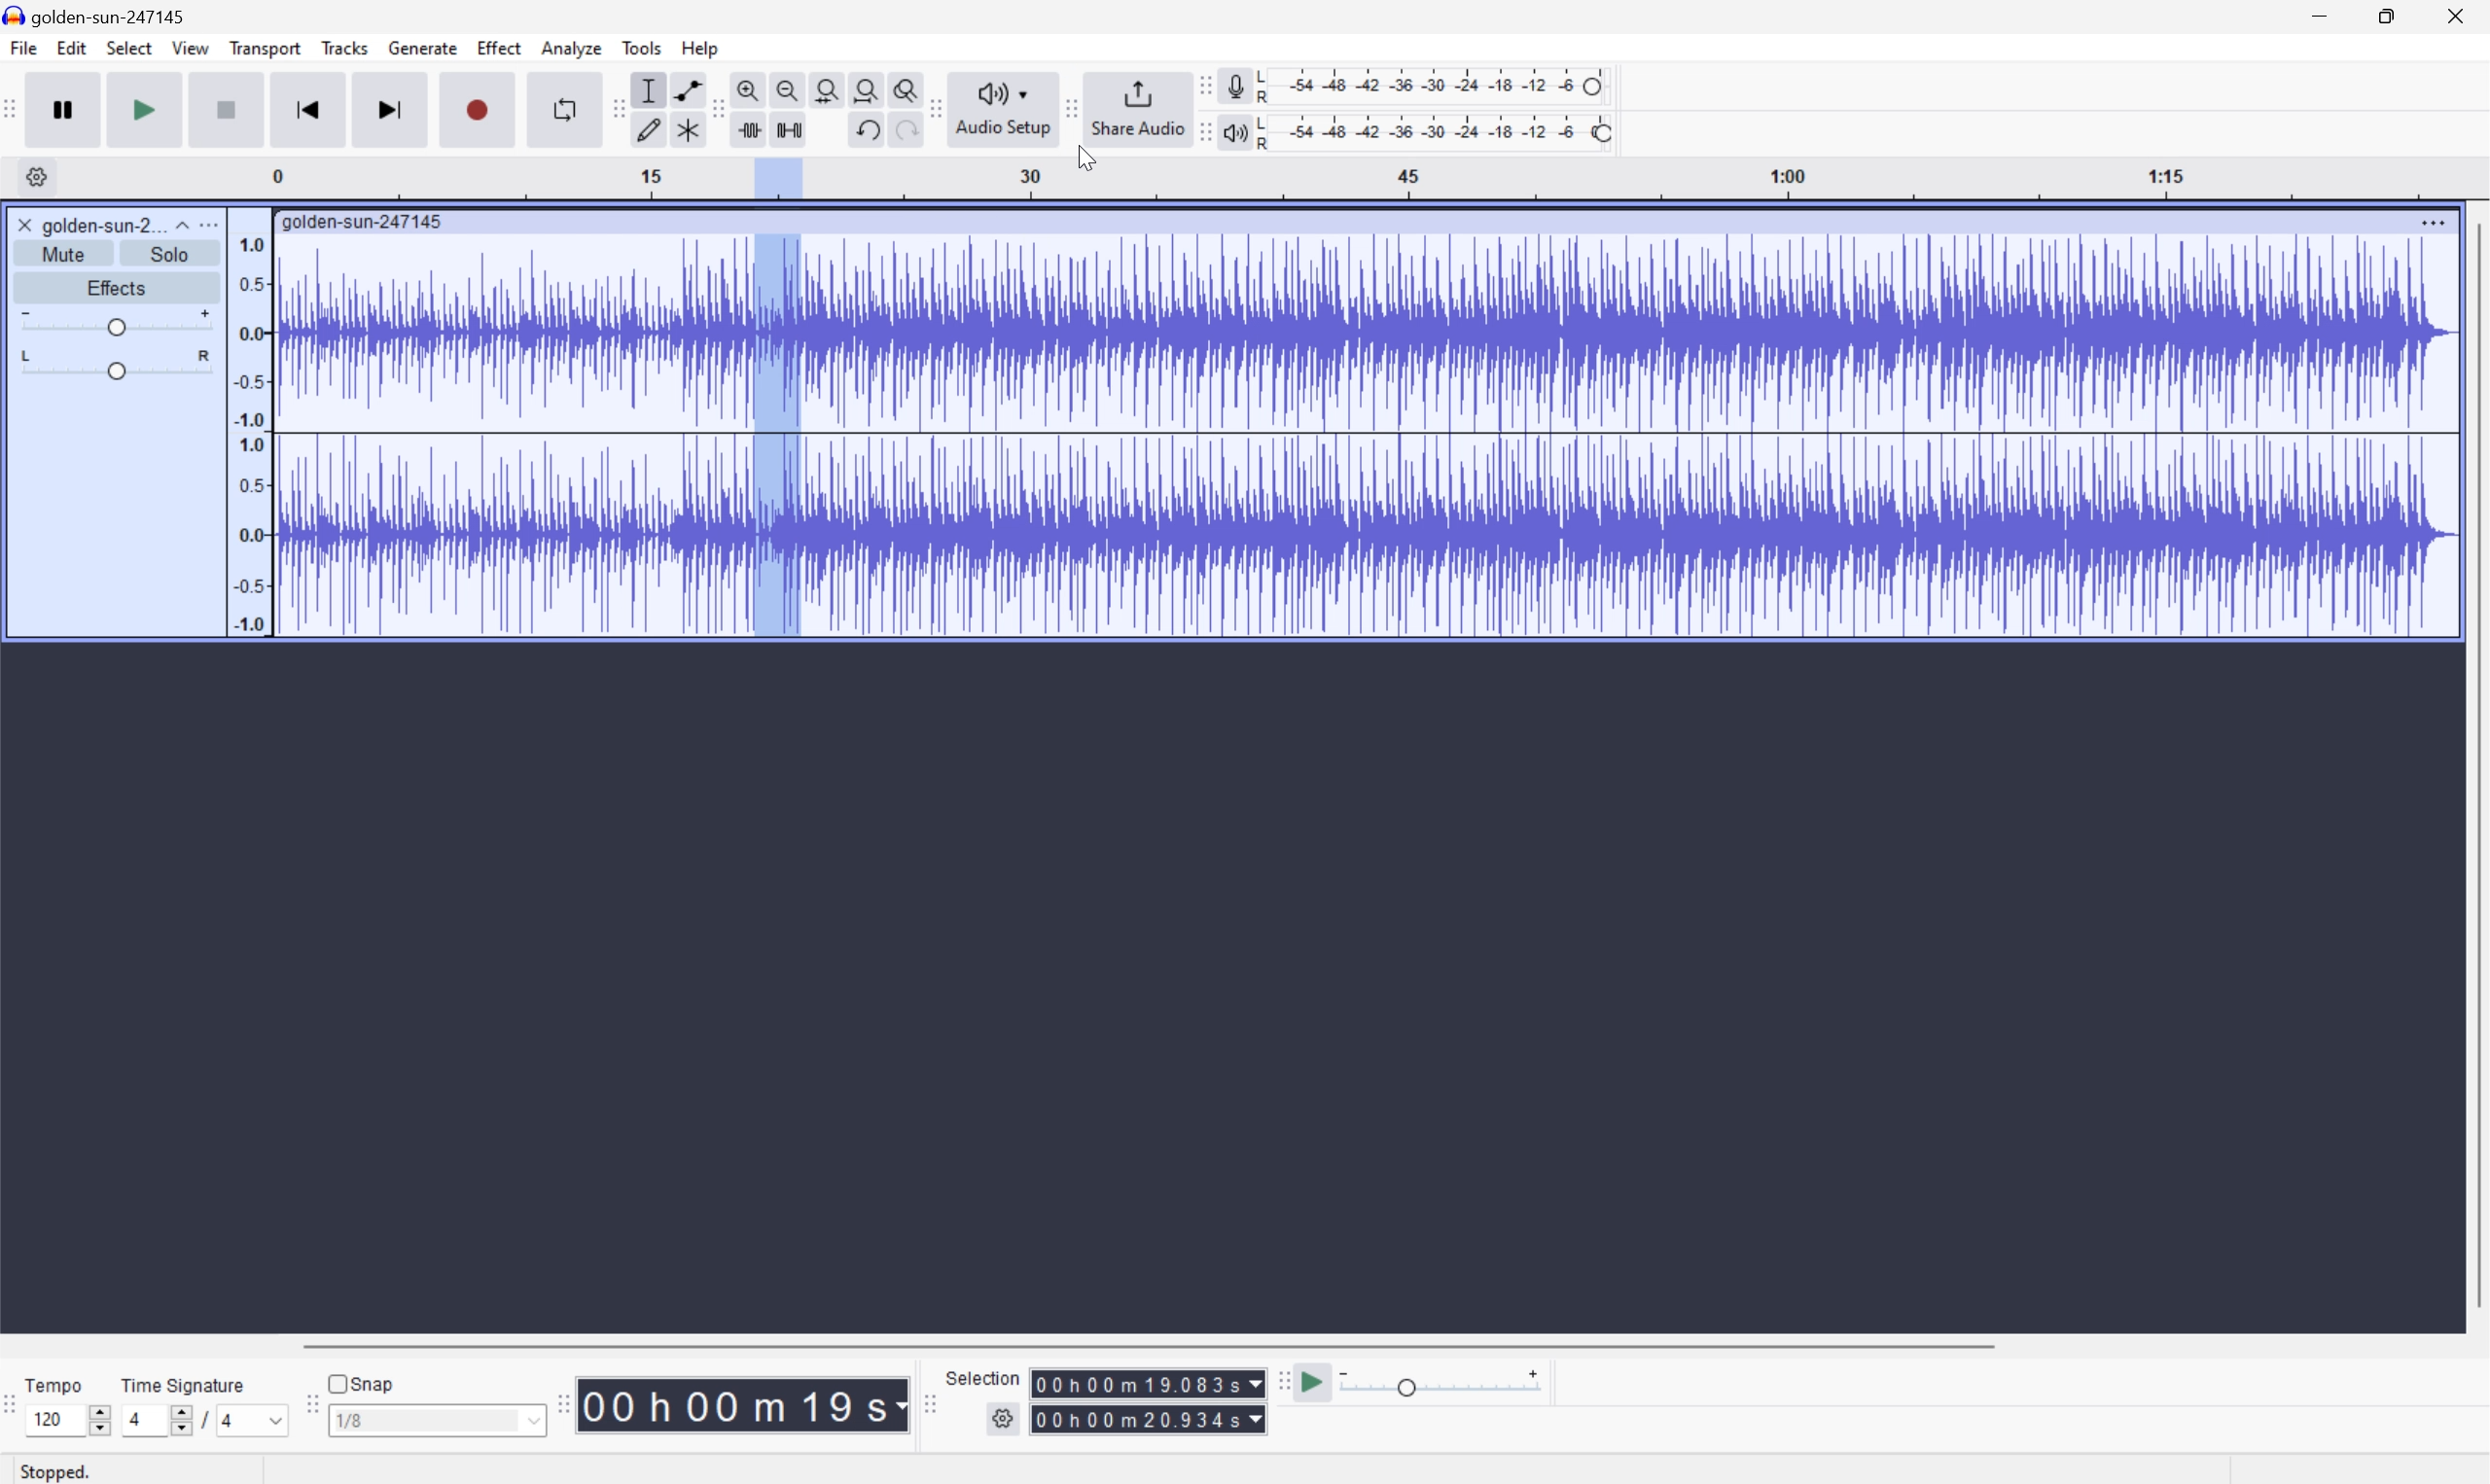 This screenshot has height=1484, width=2490. I want to click on Recording level: 62%, so click(1437, 84).